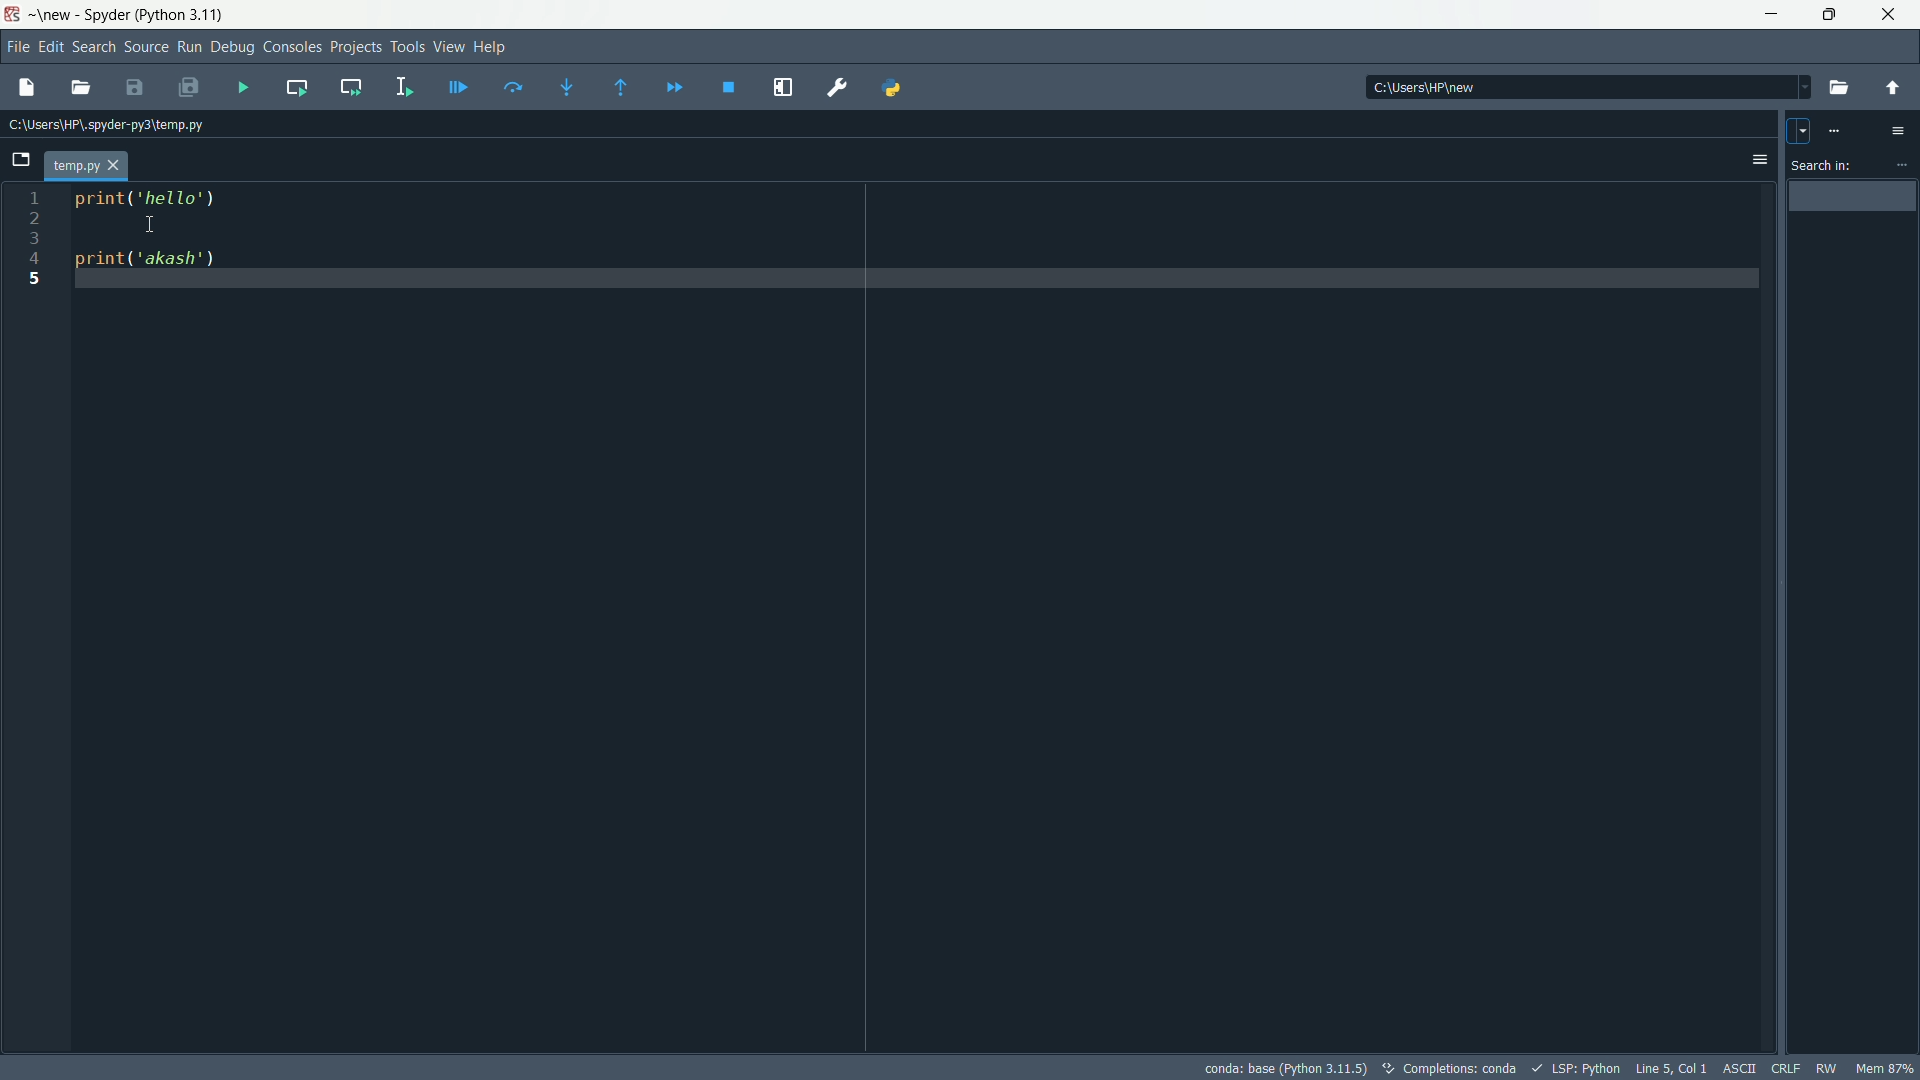 The height and width of the screenshot is (1080, 1920). What do you see at coordinates (93, 47) in the screenshot?
I see `search menu` at bounding box center [93, 47].